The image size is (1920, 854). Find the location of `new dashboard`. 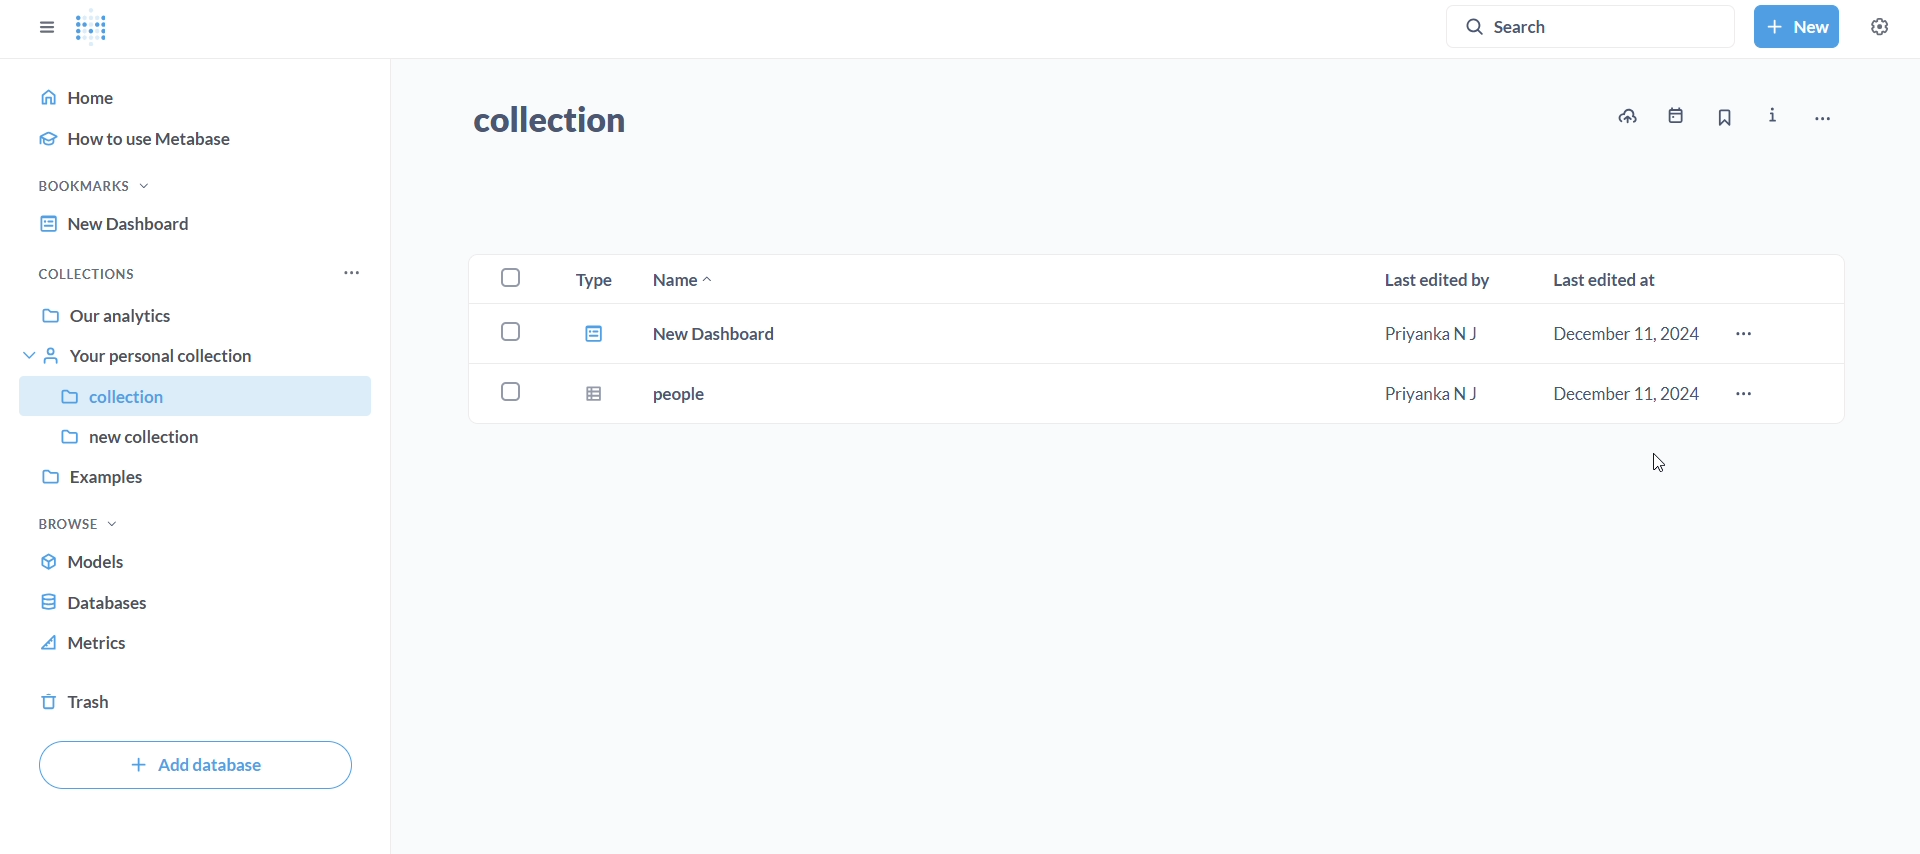

new dashboard is located at coordinates (1142, 337).